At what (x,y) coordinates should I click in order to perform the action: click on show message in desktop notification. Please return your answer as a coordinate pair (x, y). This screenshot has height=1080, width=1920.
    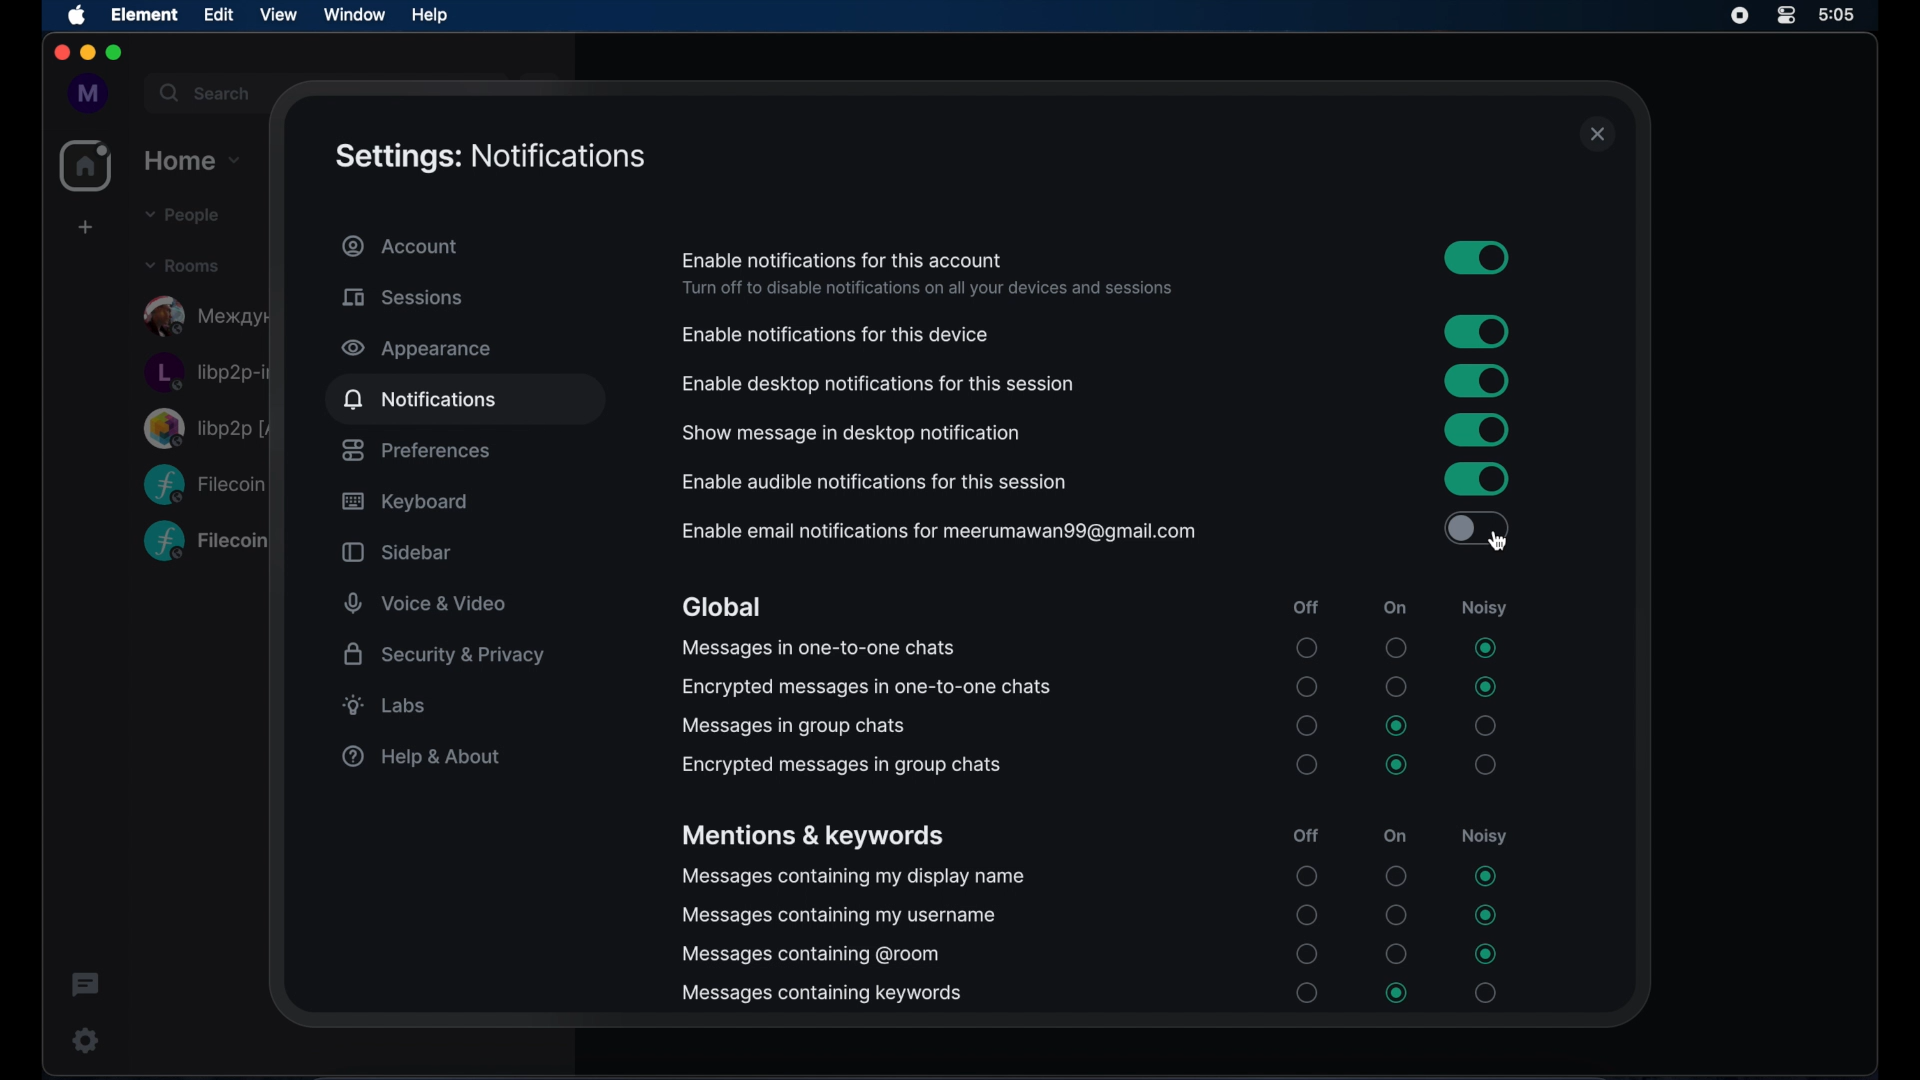
    Looking at the image, I should click on (852, 434).